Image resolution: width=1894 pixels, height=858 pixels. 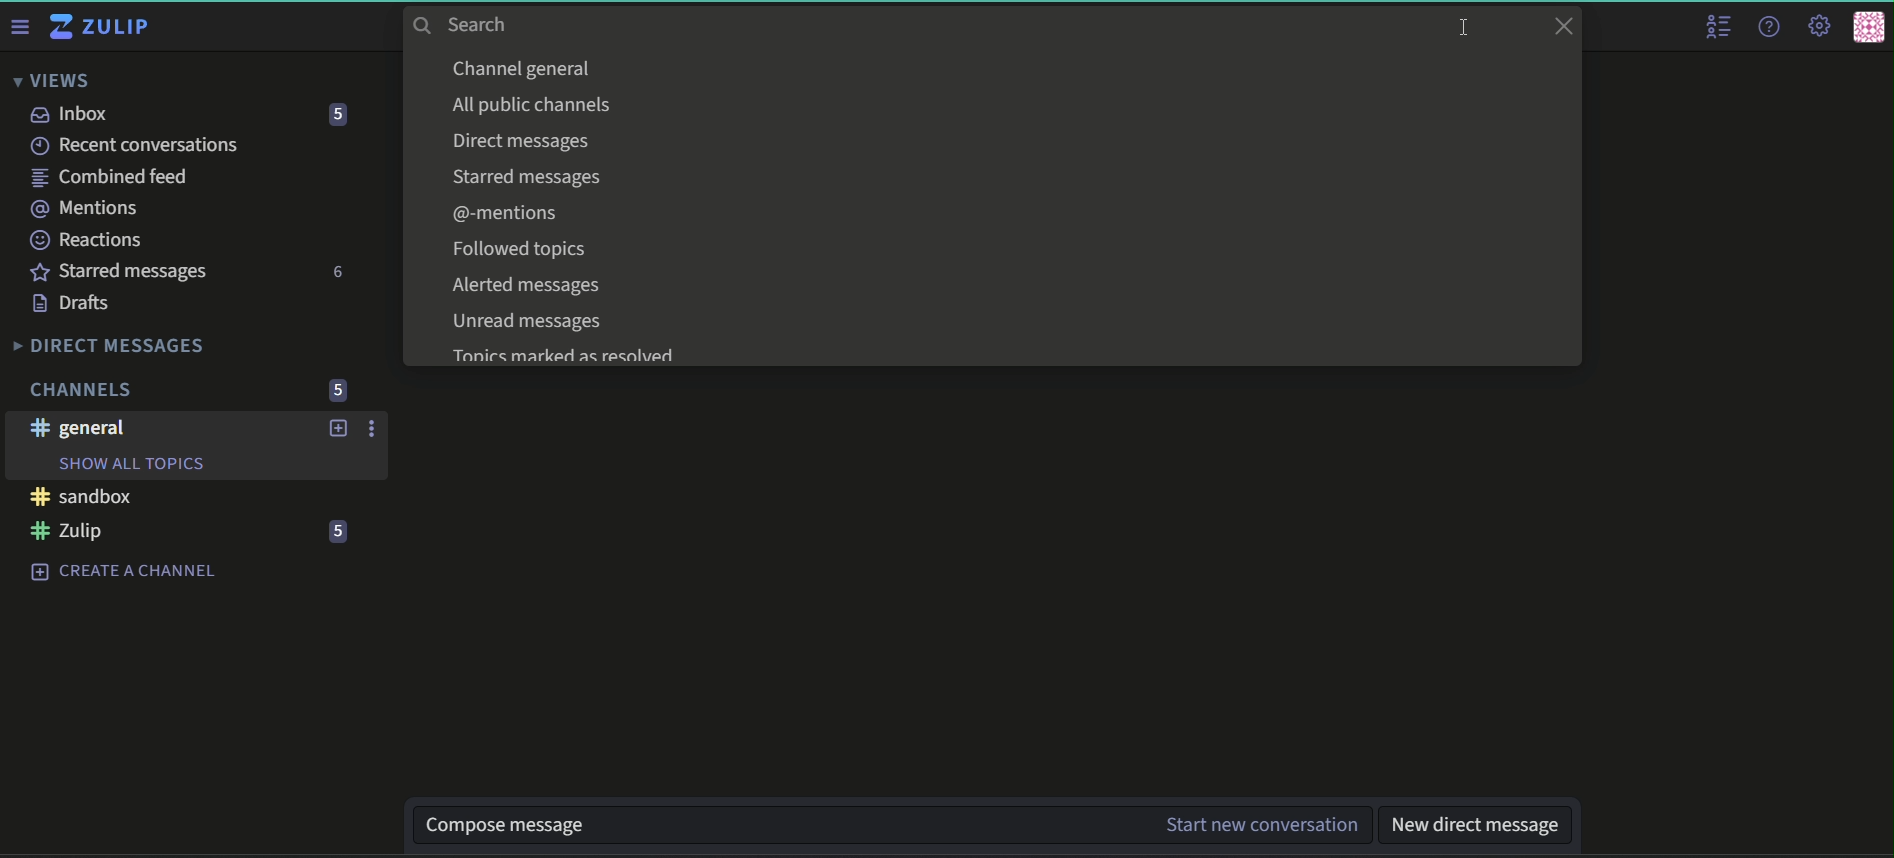 What do you see at coordinates (374, 430) in the screenshot?
I see `options` at bounding box center [374, 430].